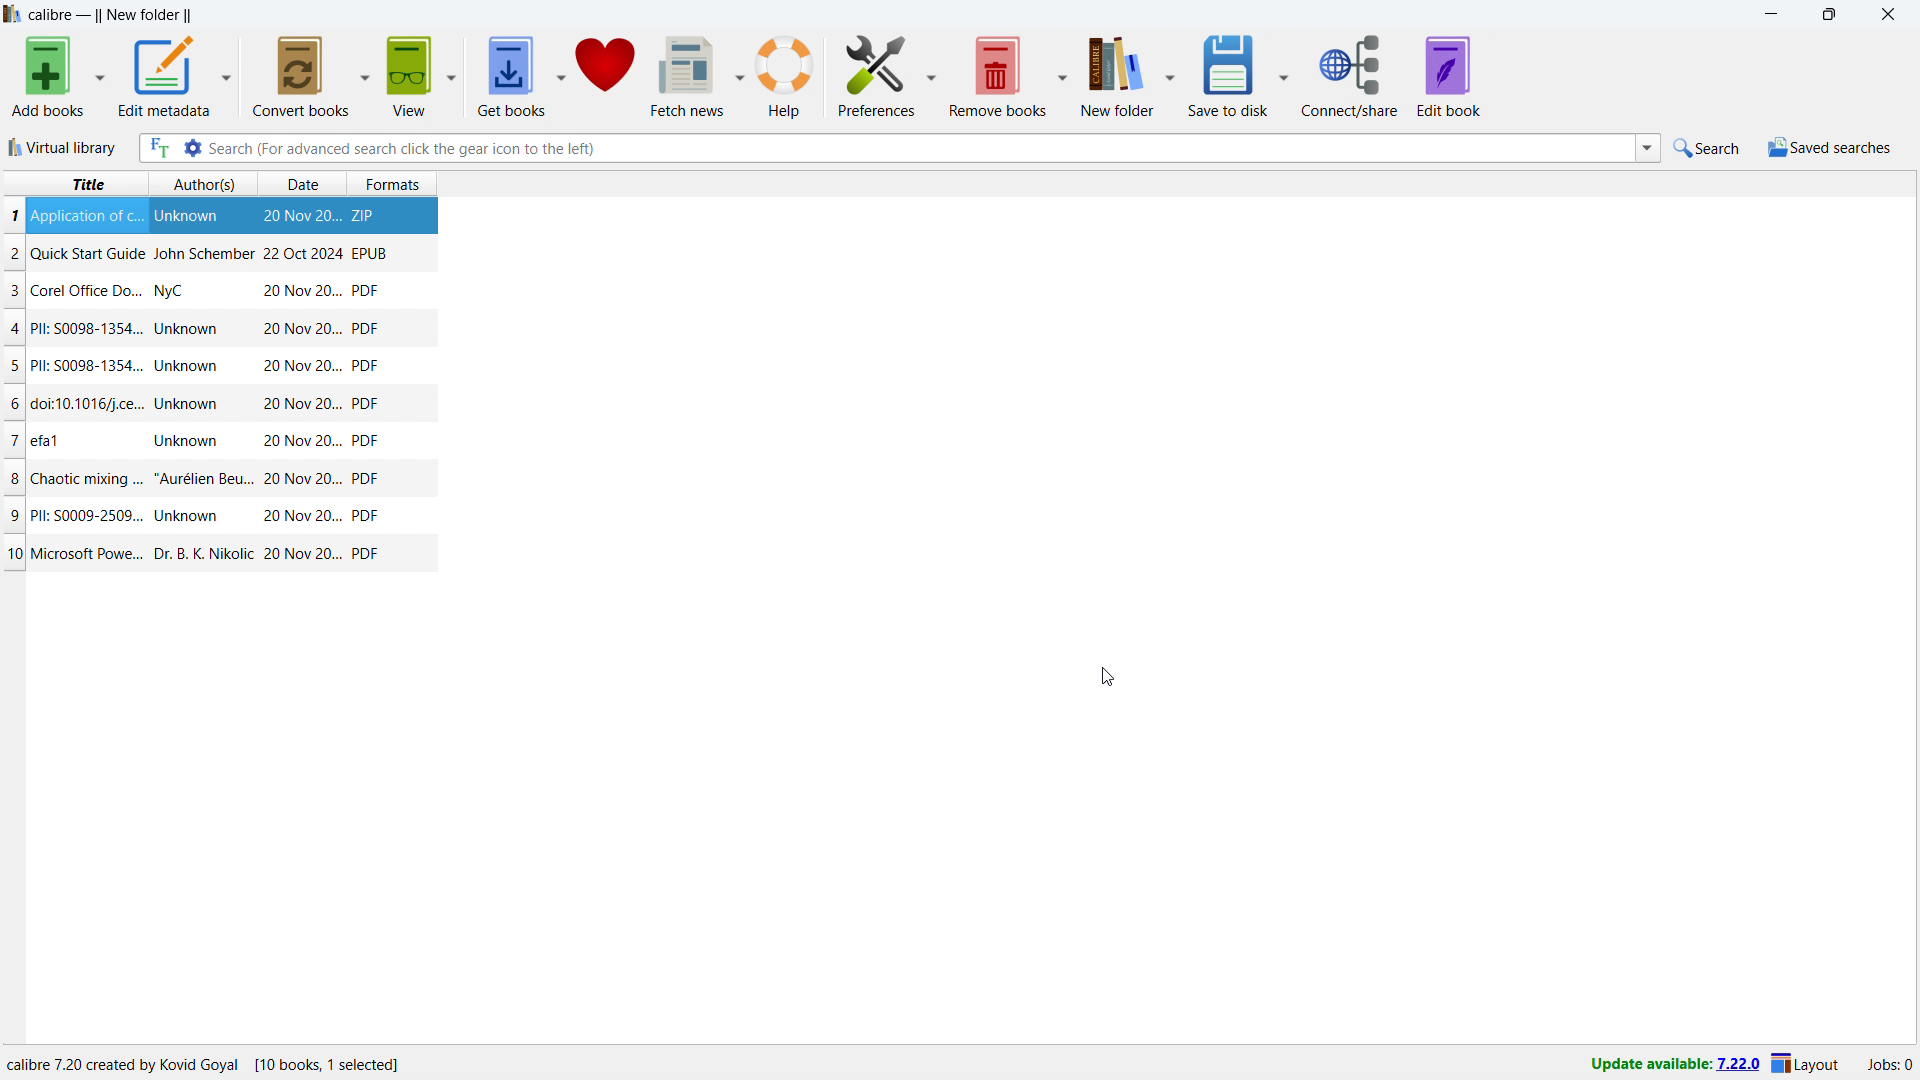  I want to click on PDF, so click(365, 516).